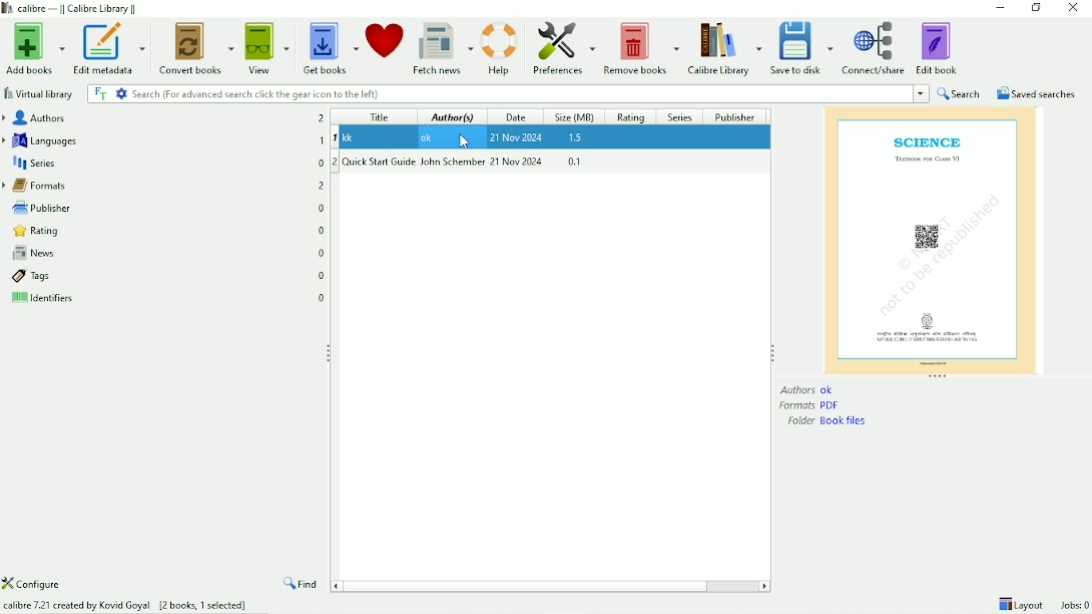  What do you see at coordinates (724, 49) in the screenshot?
I see `Calibre` at bounding box center [724, 49].